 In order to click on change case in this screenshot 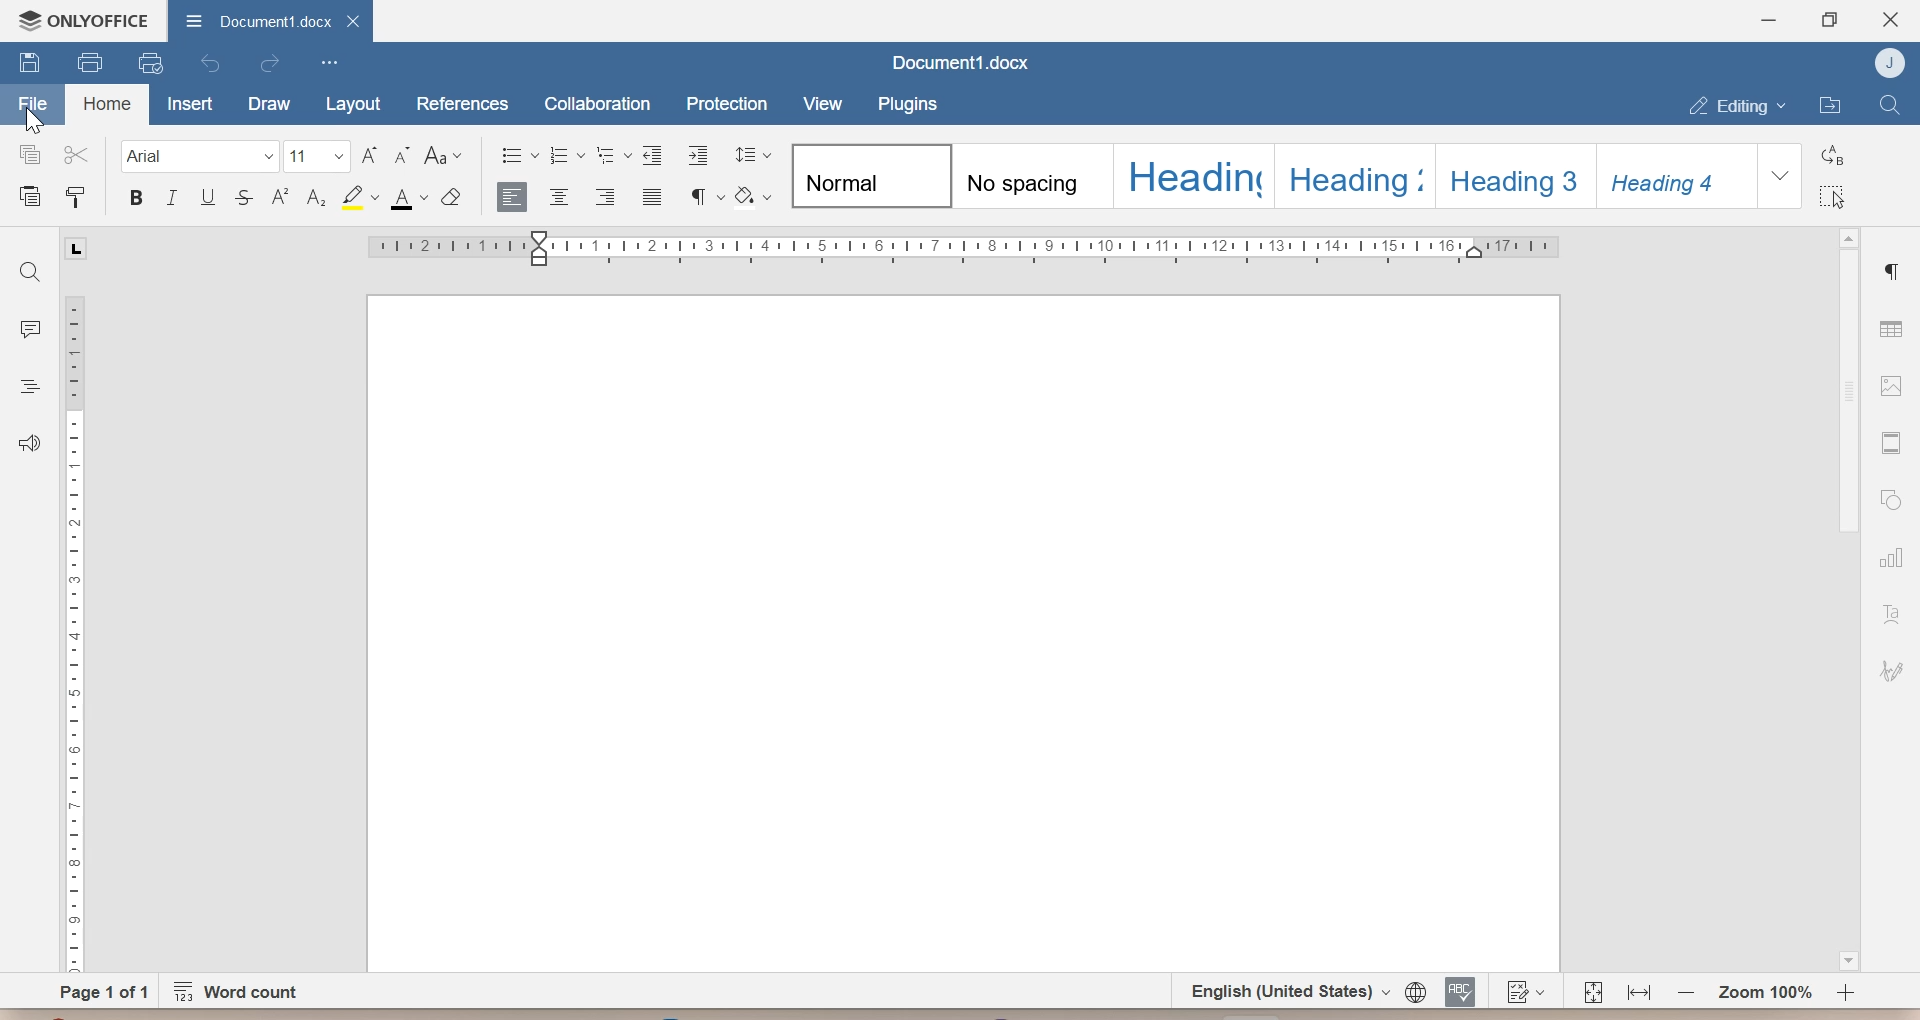, I will do `click(444, 157)`.